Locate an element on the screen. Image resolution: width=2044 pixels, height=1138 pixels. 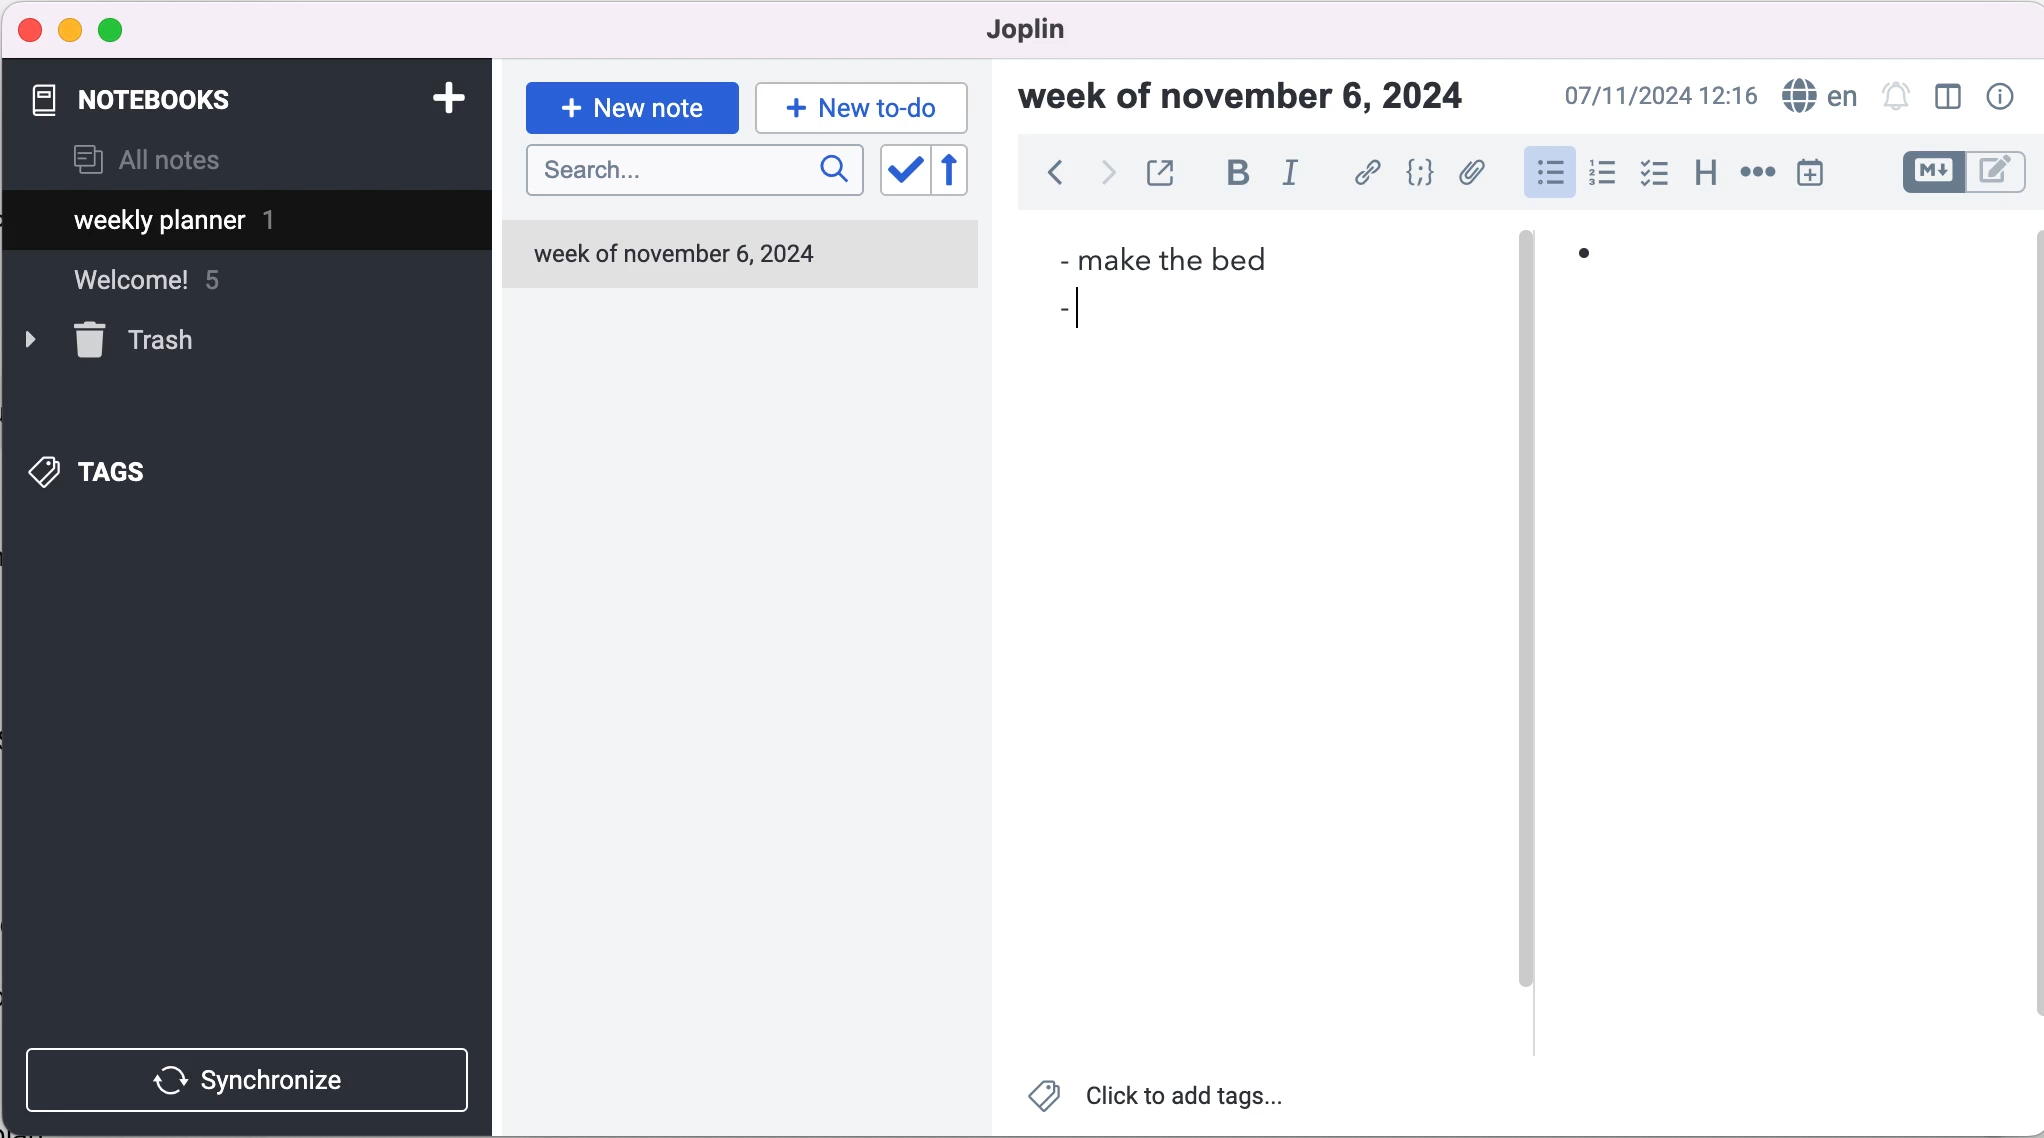
language is located at coordinates (1815, 97).